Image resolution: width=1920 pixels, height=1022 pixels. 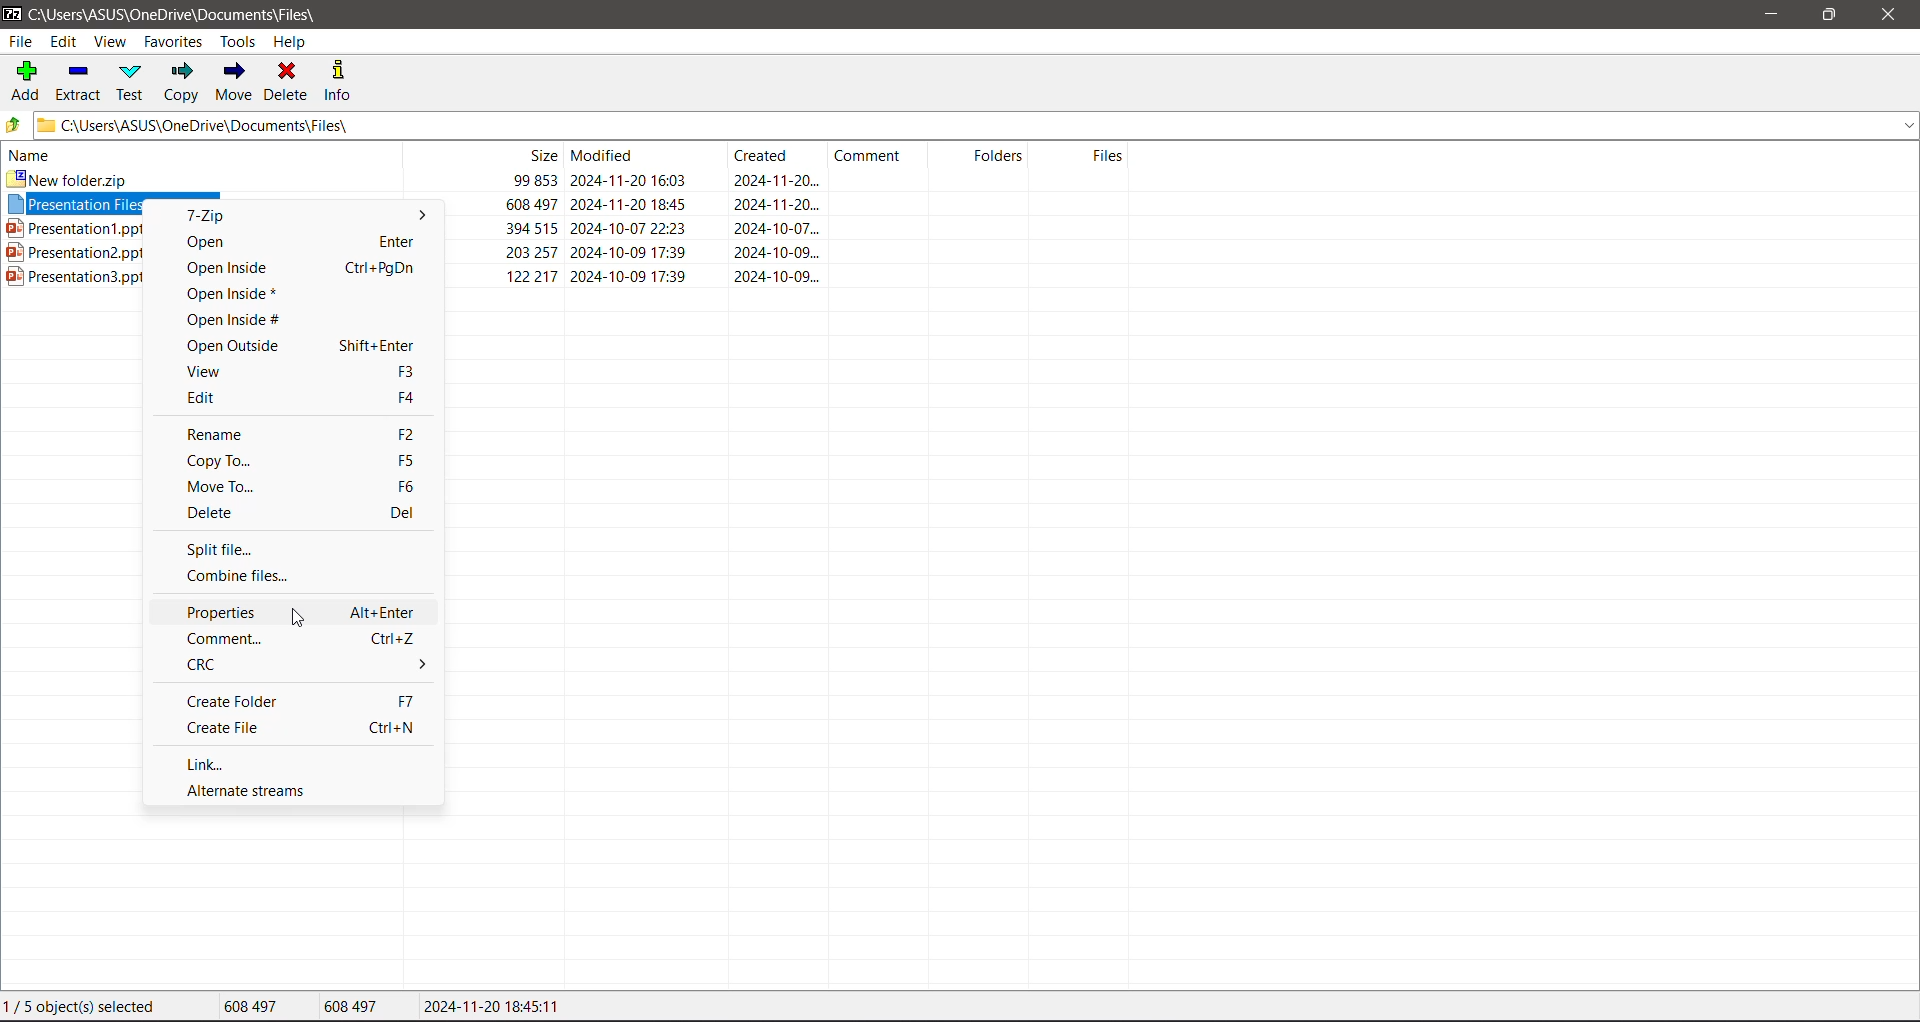 I want to click on File, so click(x=19, y=41).